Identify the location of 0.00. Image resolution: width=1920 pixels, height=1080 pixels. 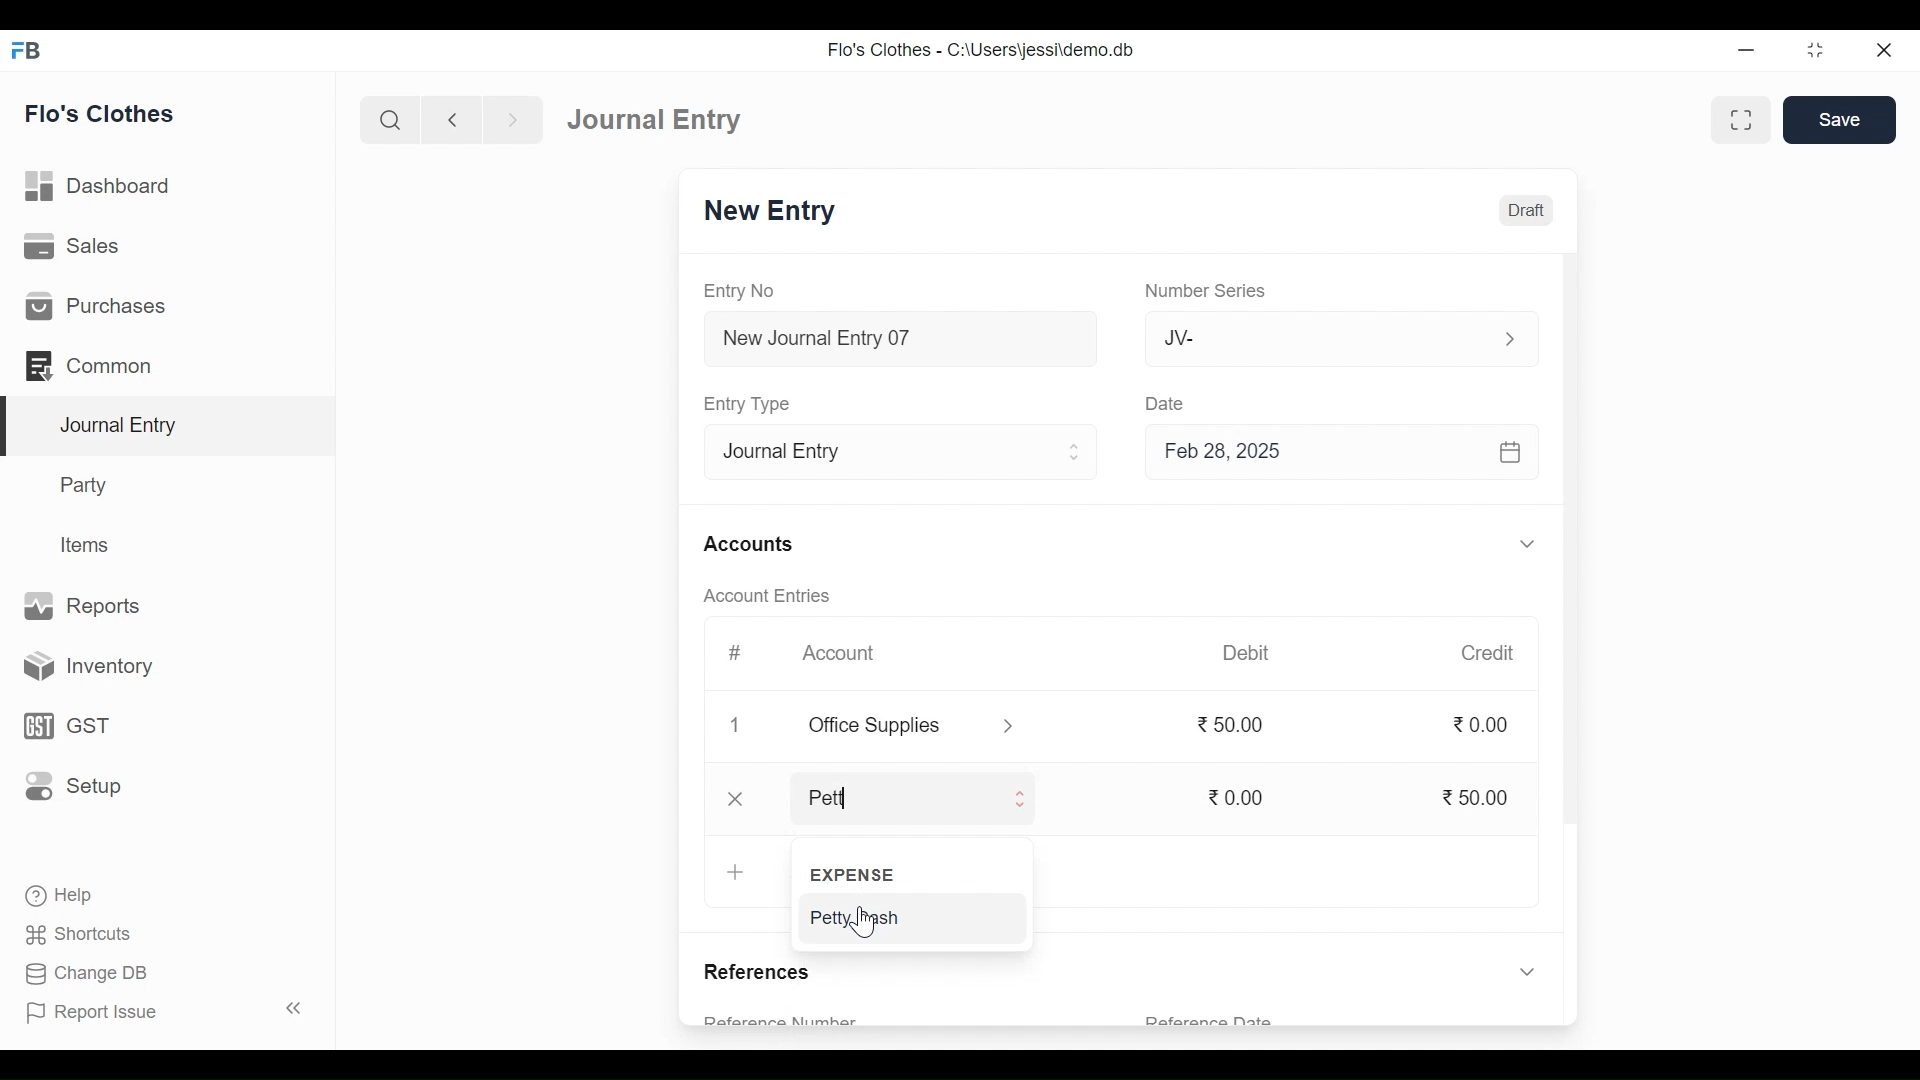
(1237, 796).